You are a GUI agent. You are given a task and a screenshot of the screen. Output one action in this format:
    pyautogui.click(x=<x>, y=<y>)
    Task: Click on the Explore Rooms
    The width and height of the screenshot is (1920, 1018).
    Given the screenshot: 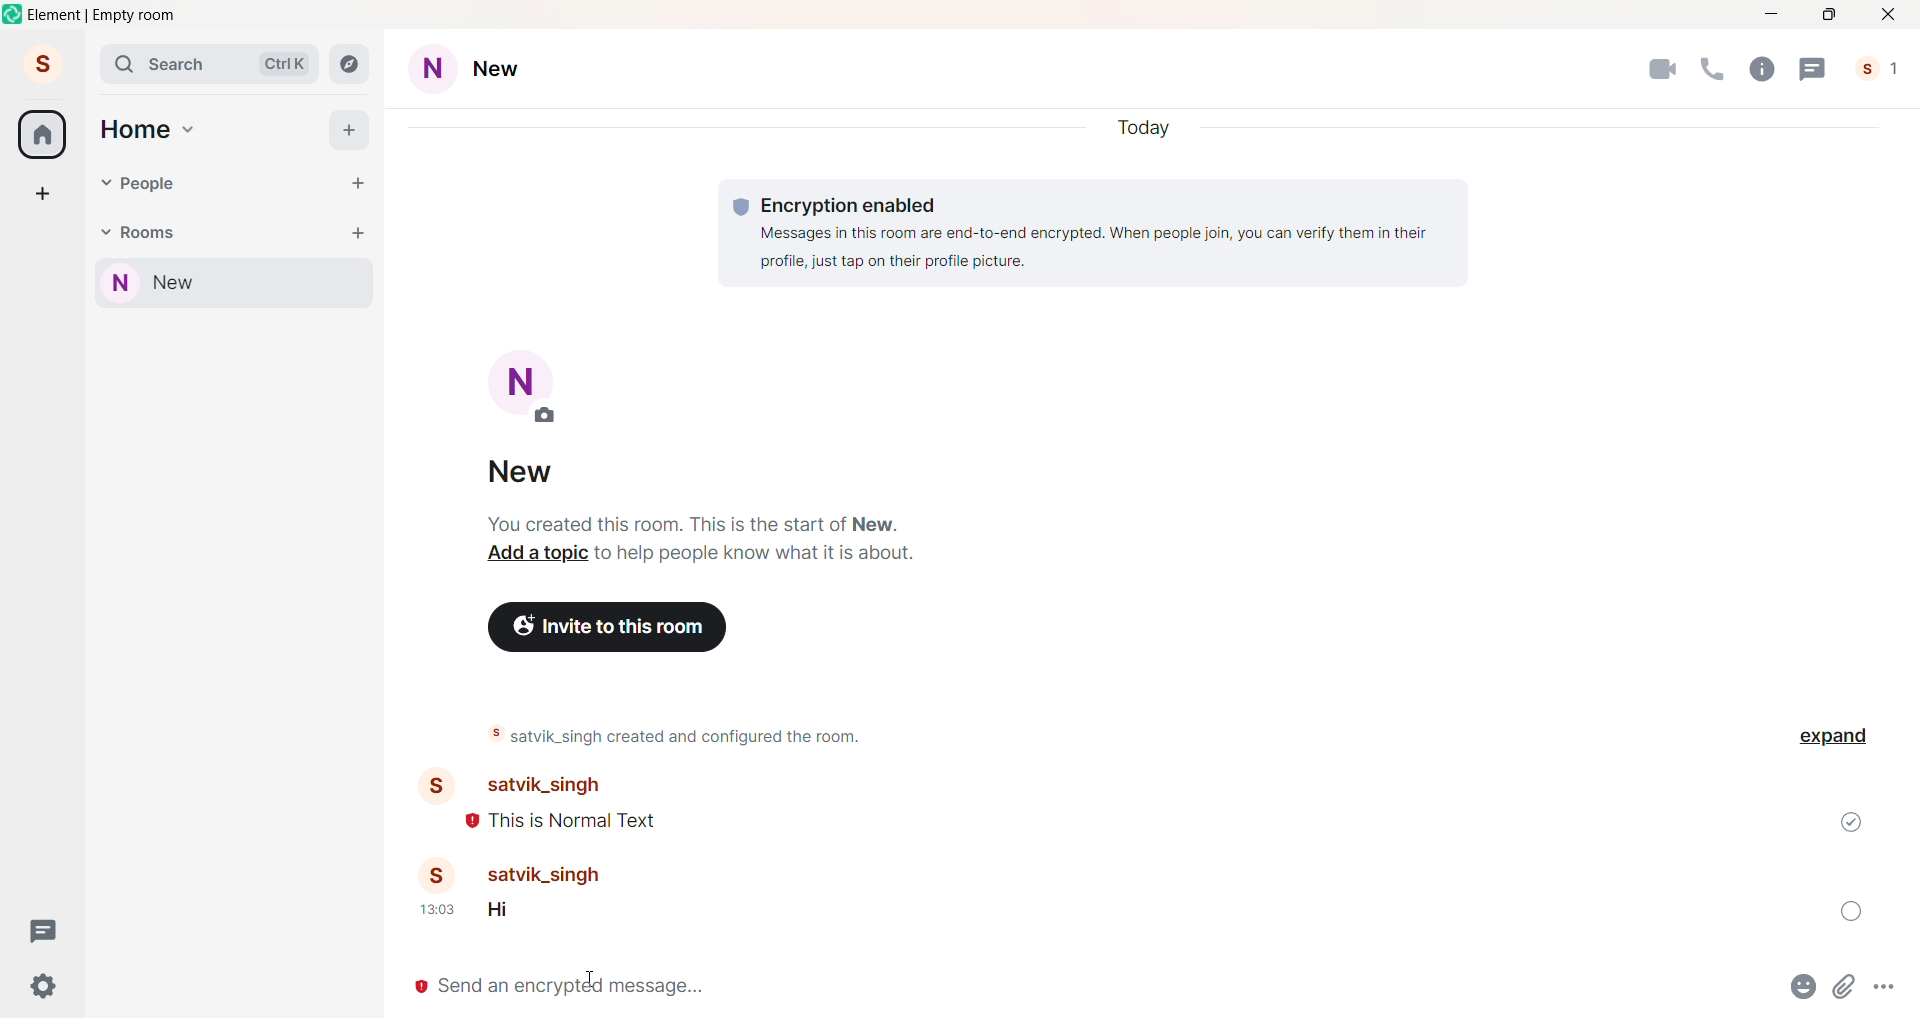 What is the action you would take?
    pyautogui.click(x=352, y=66)
    